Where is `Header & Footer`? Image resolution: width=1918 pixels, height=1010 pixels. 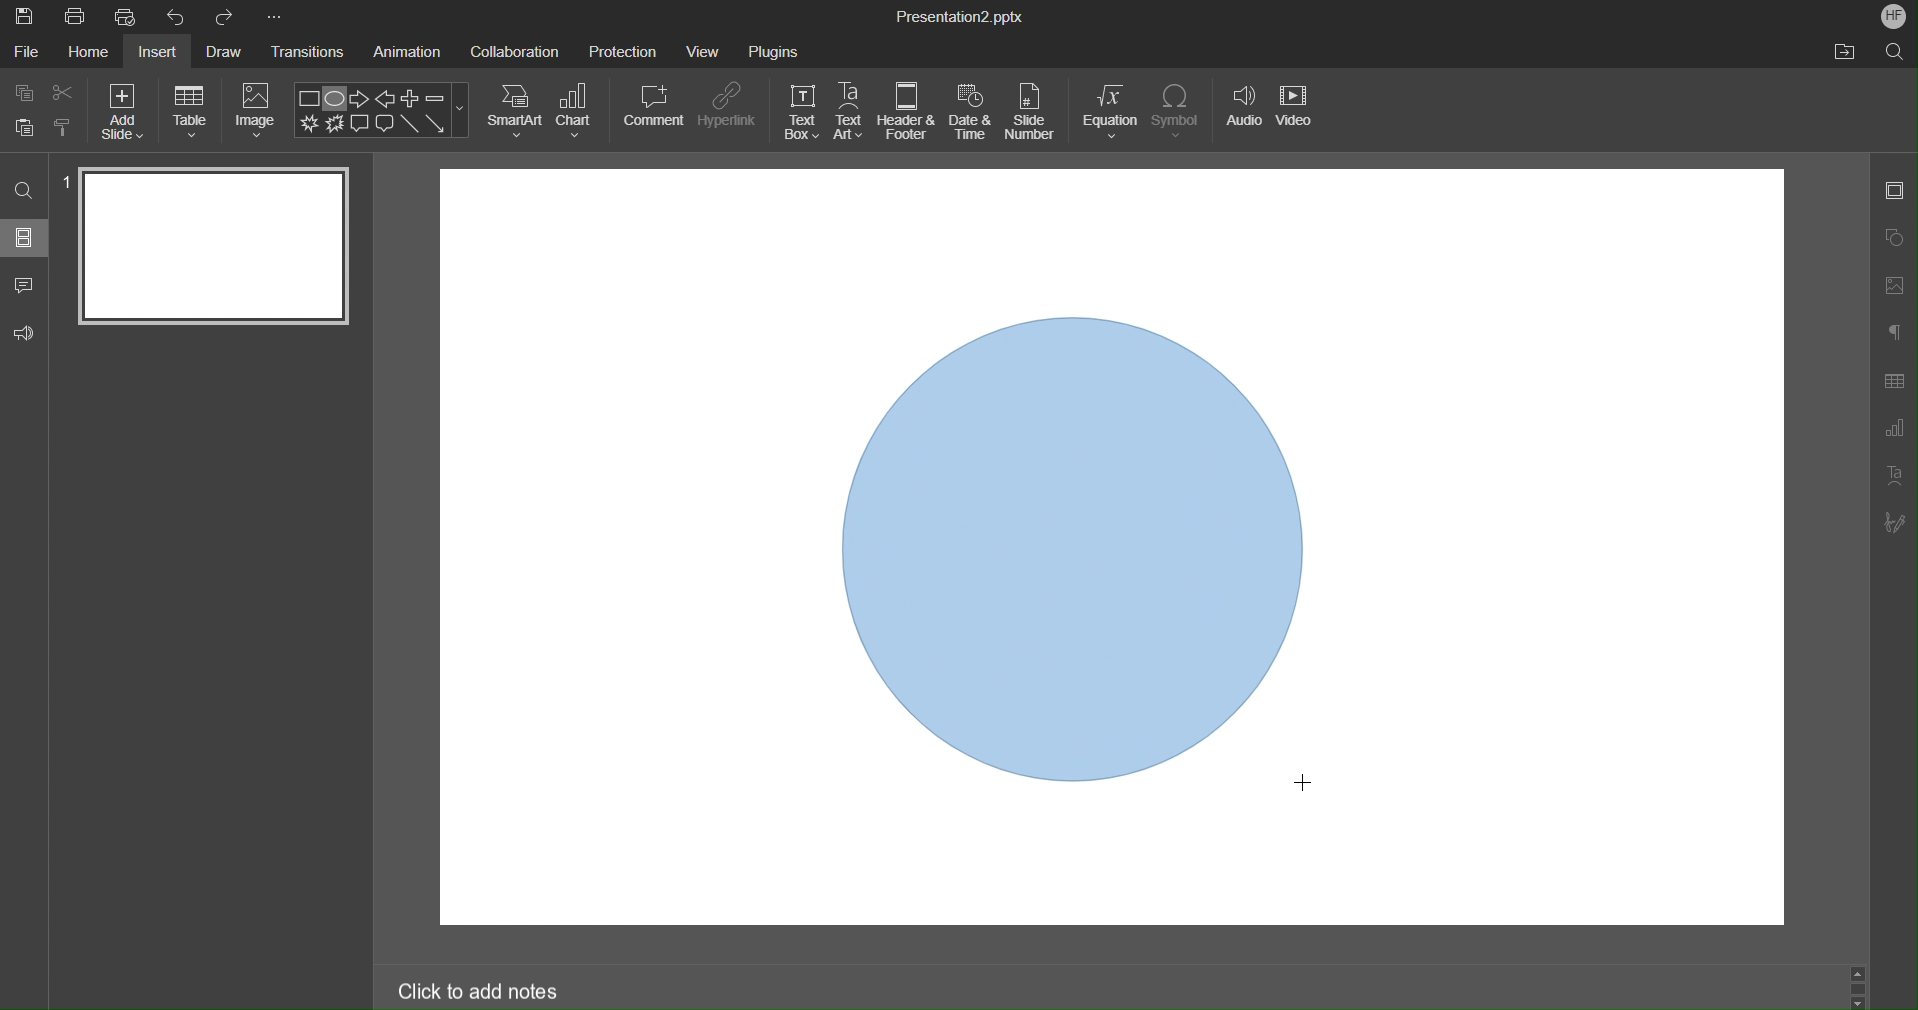 Header & Footer is located at coordinates (907, 112).